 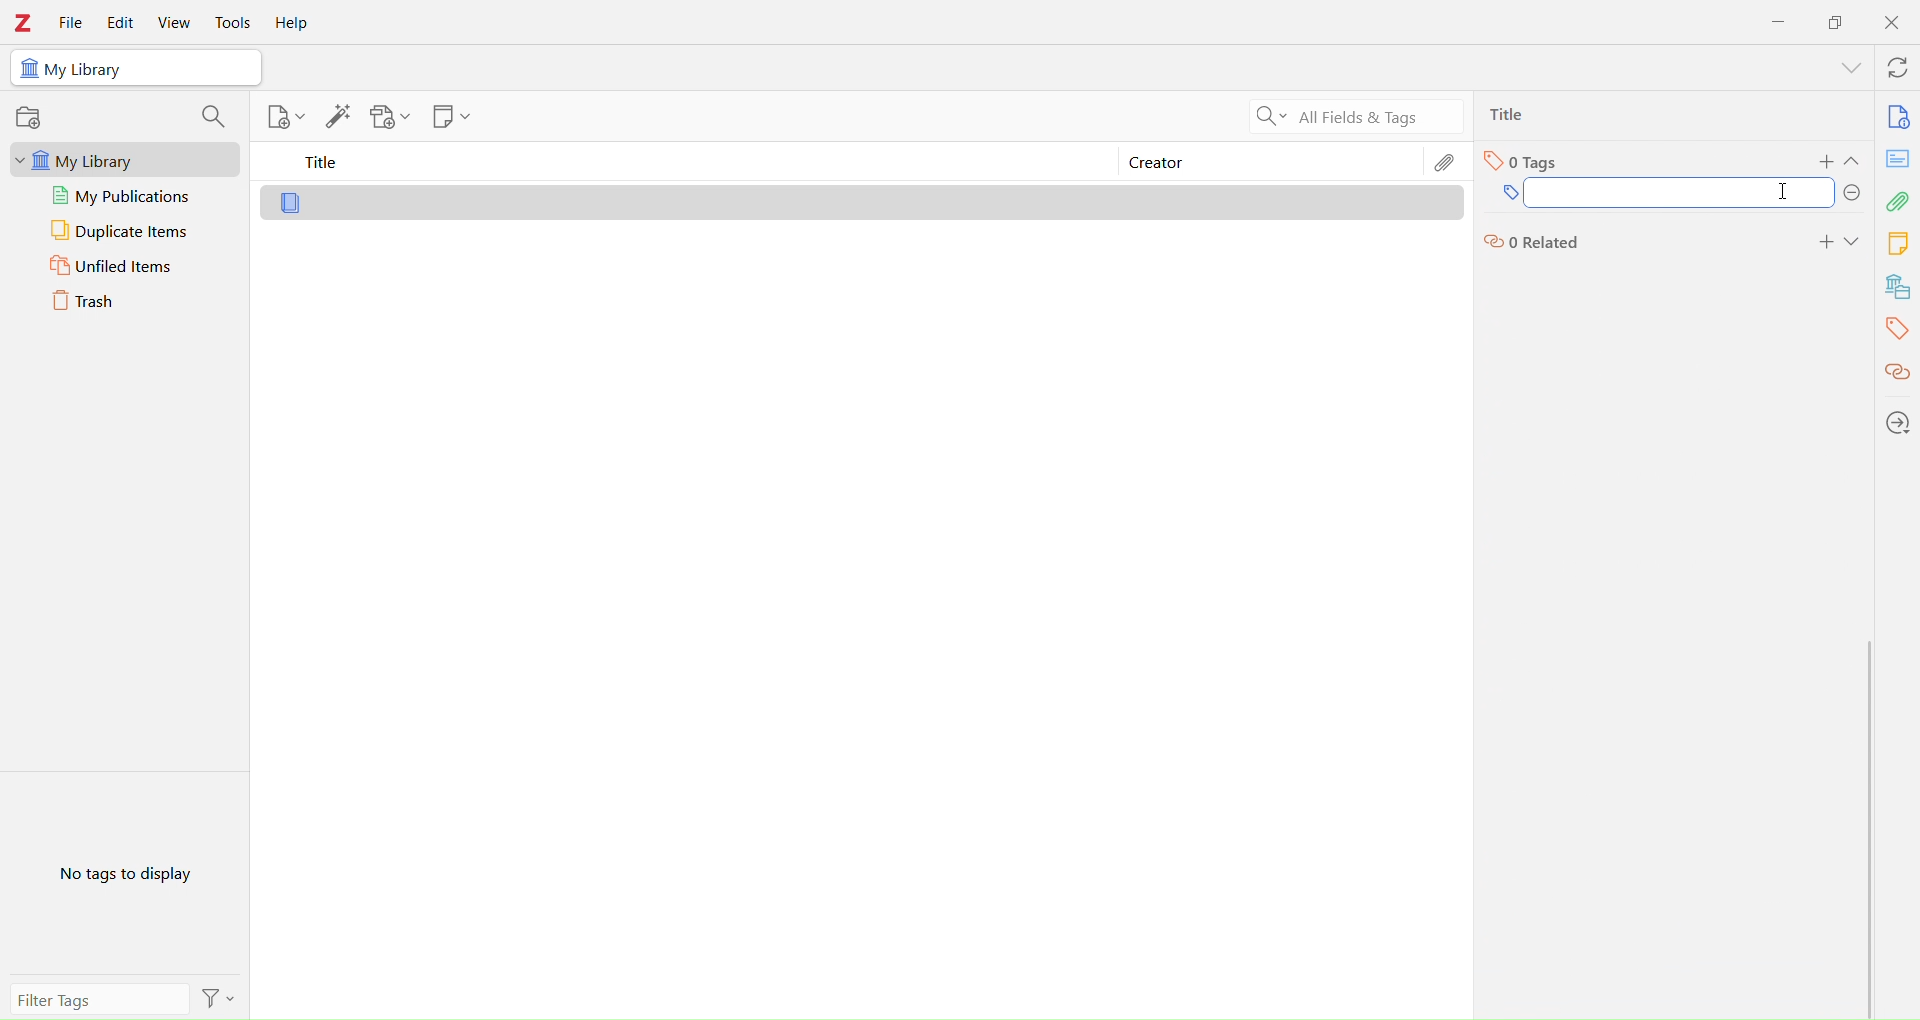 What do you see at coordinates (136, 68) in the screenshot?
I see `My Library` at bounding box center [136, 68].